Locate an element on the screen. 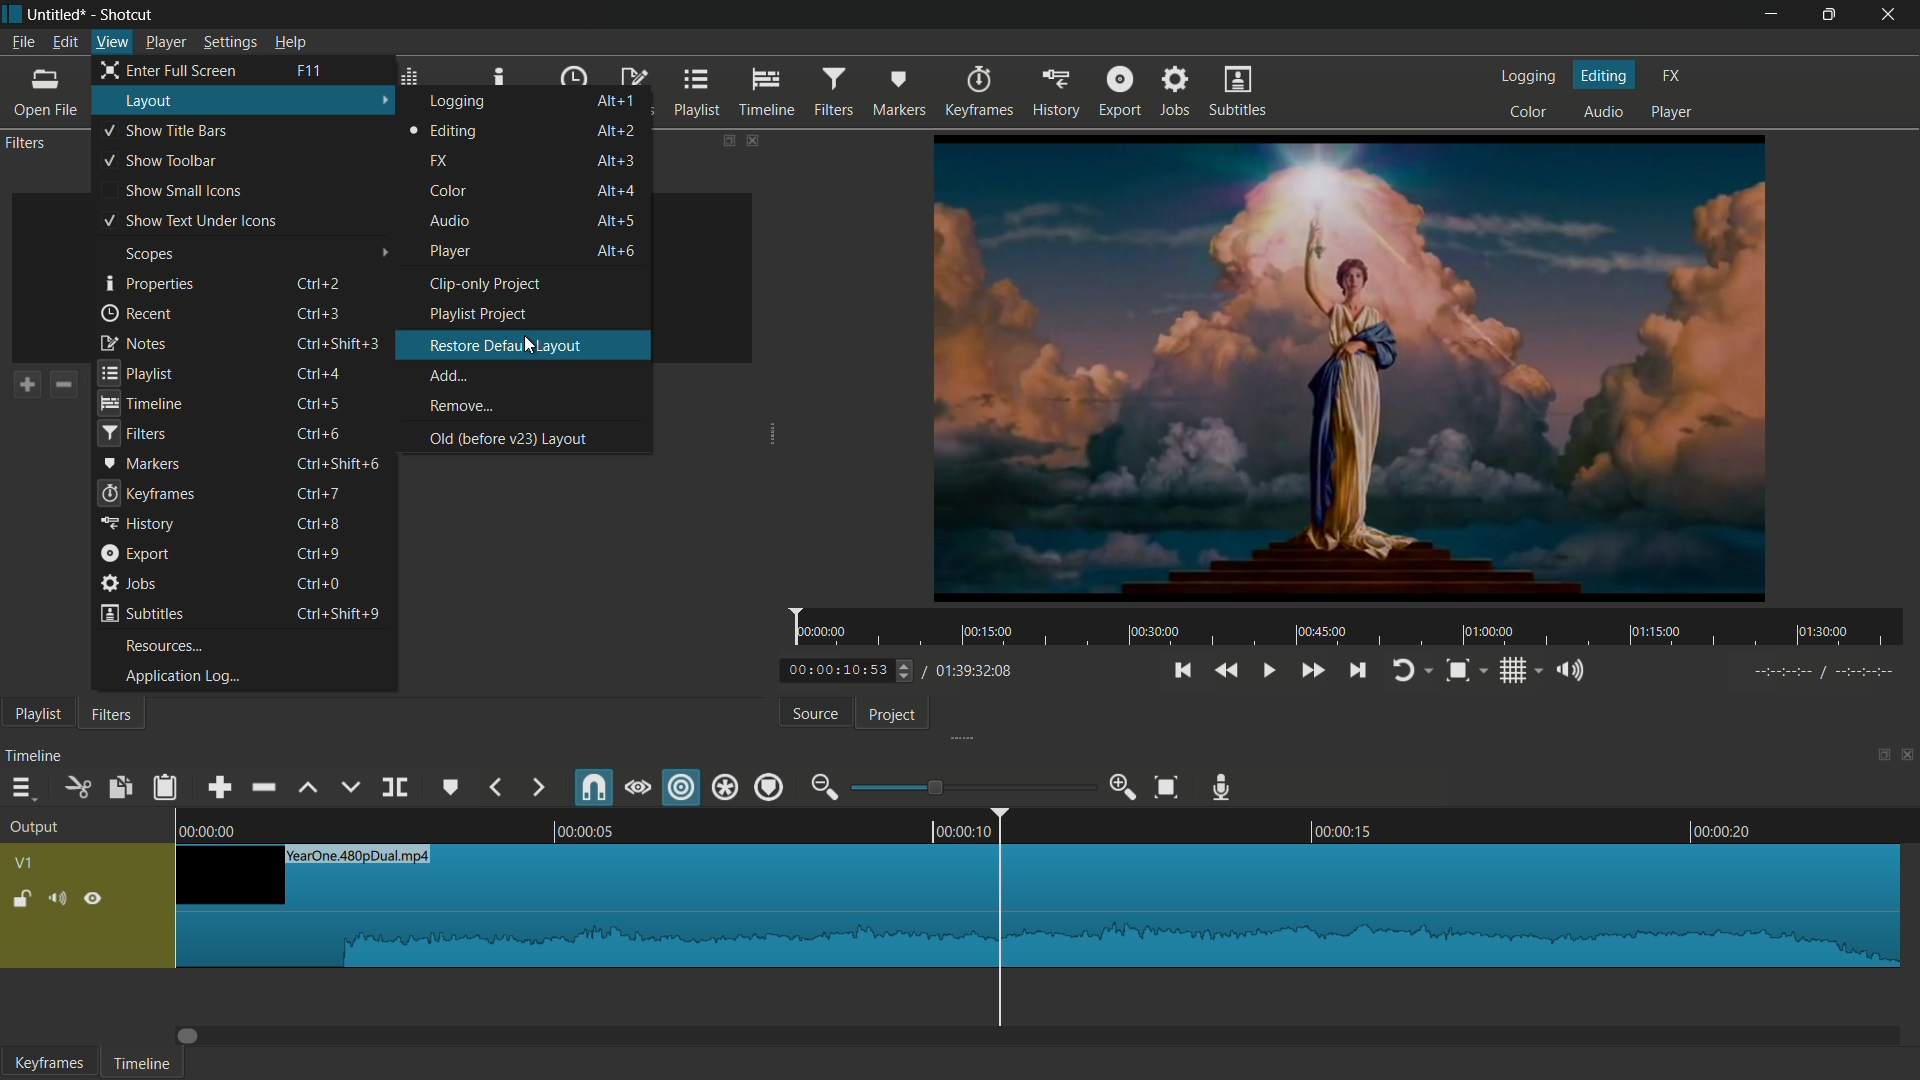 The height and width of the screenshot is (1080, 1920). settings menu is located at coordinates (229, 44).